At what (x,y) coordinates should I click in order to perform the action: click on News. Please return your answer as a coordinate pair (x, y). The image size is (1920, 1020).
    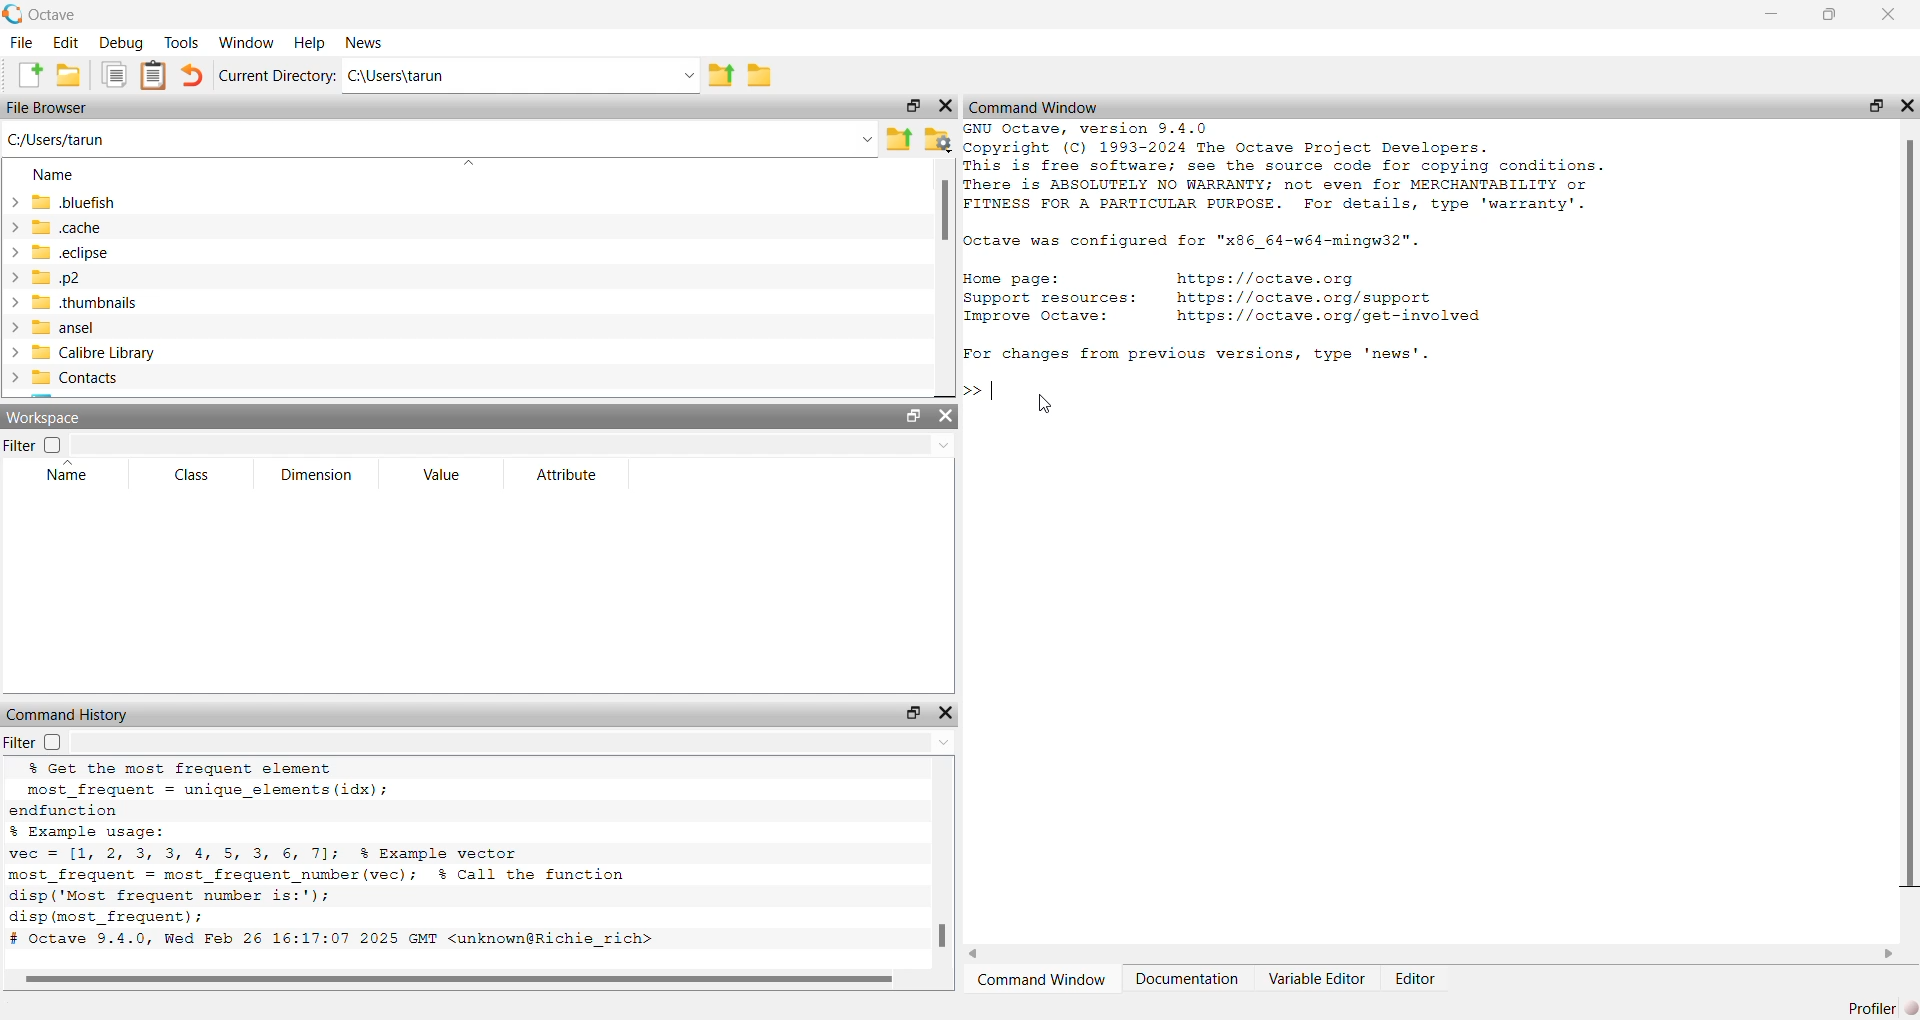
    Looking at the image, I should click on (363, 42).